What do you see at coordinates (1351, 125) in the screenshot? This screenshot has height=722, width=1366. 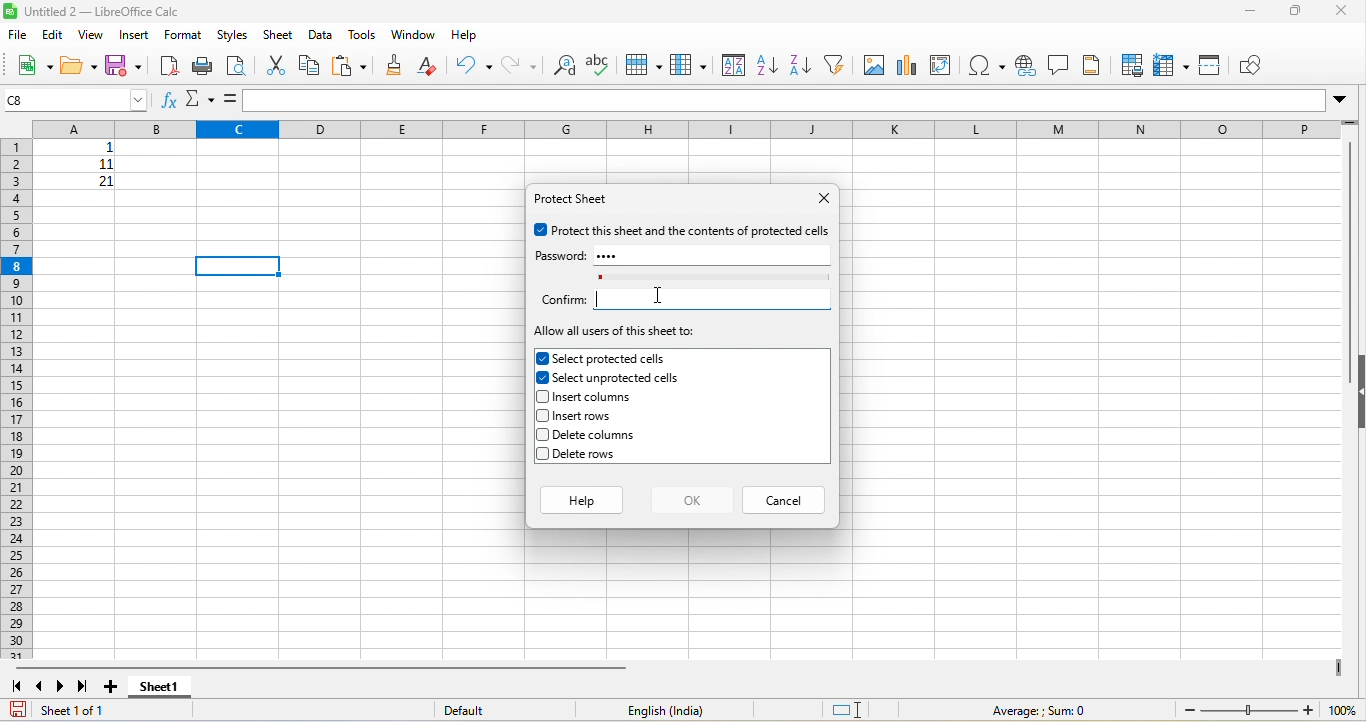 I see `drag to view more rows` at bounding box center [1351, 125].